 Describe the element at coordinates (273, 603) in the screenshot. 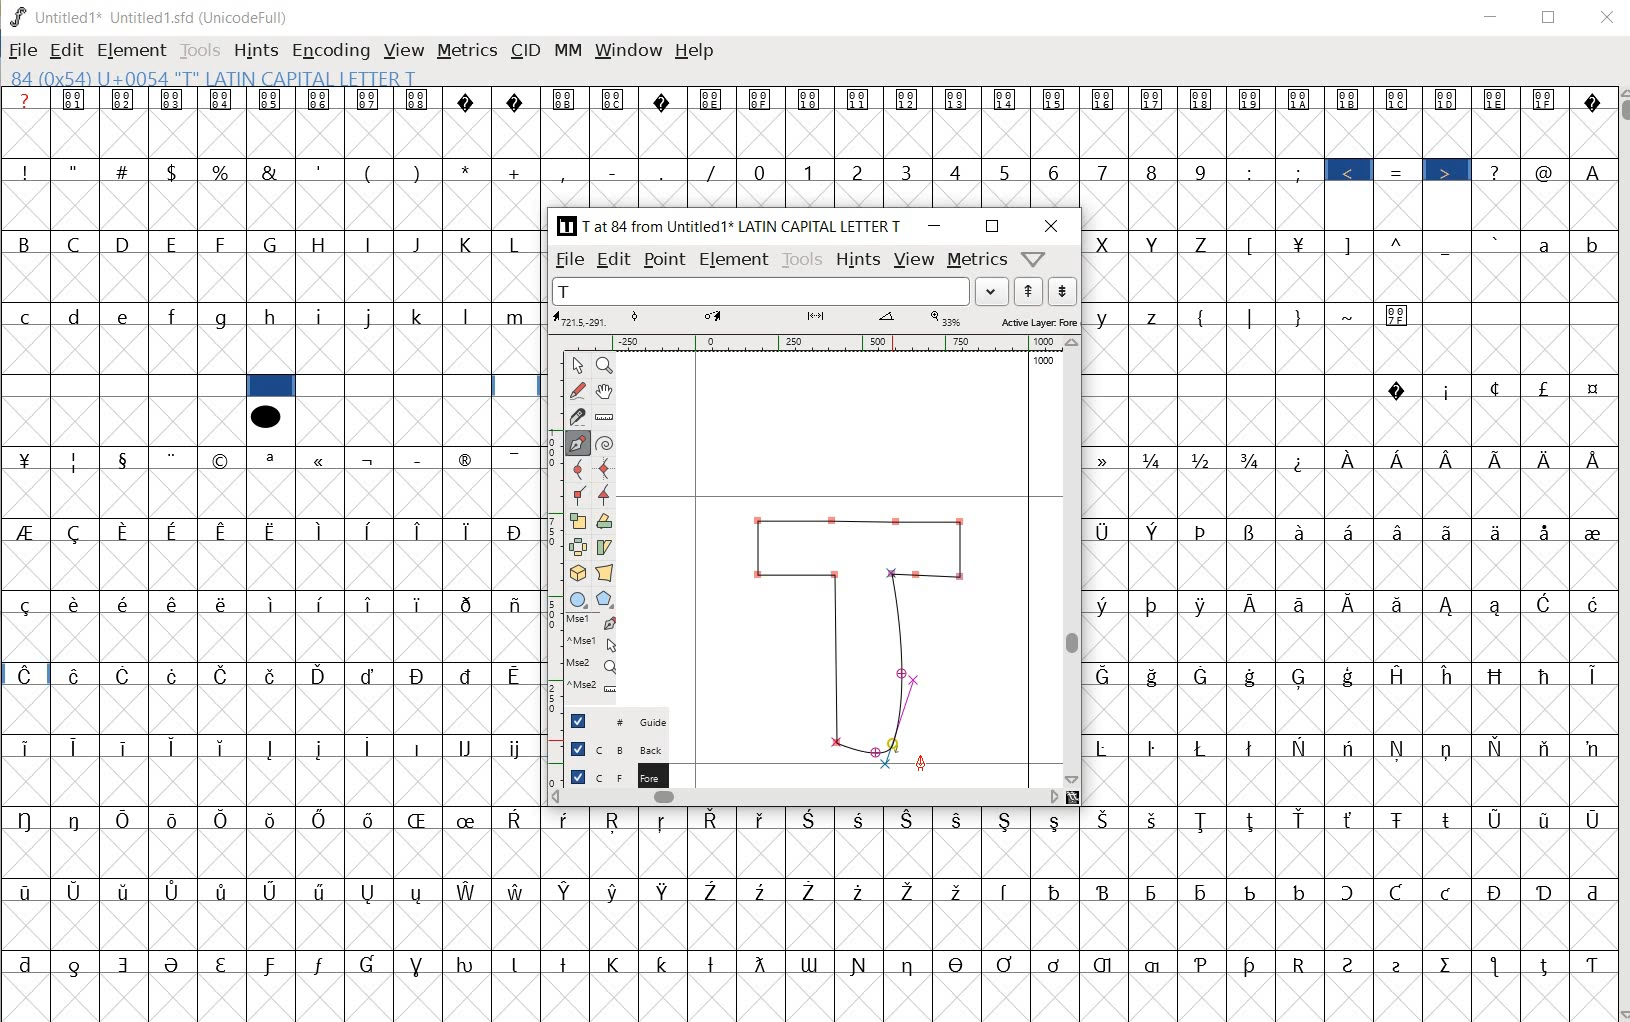

I see `Symbol` at that location.